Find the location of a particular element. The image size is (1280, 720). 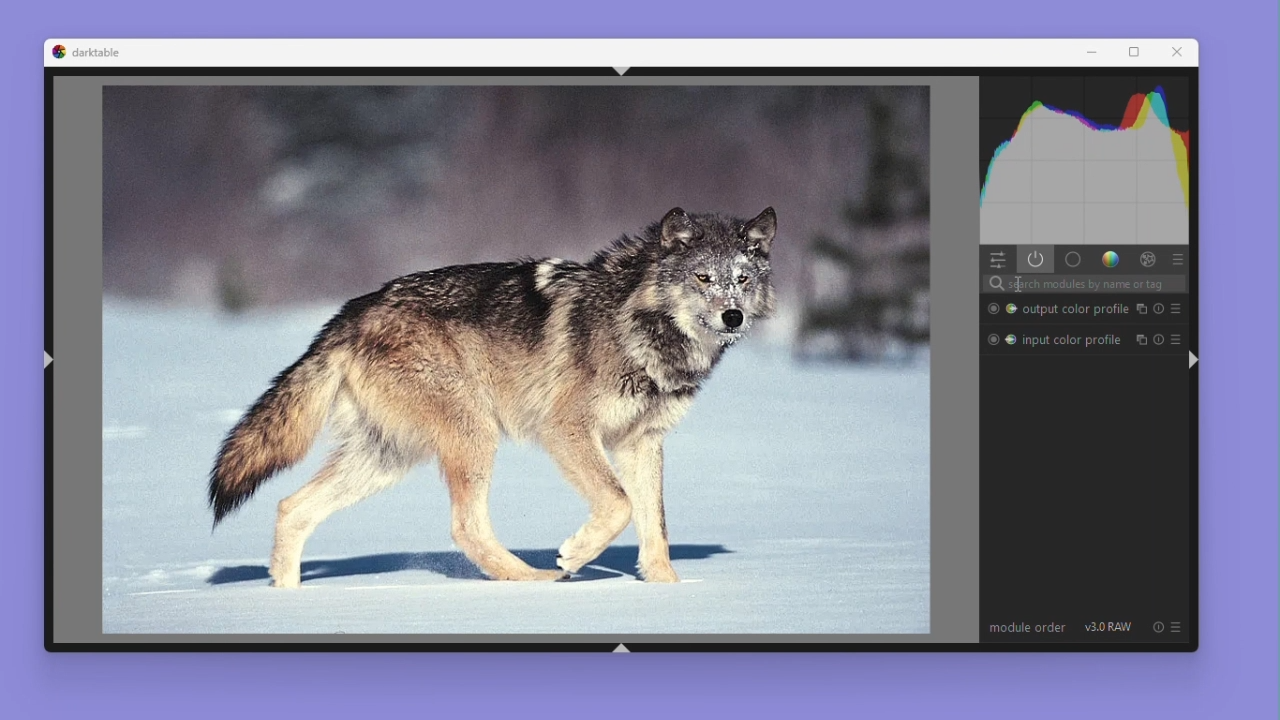

shift+ctrl+b is located at coordinates (619, 646).